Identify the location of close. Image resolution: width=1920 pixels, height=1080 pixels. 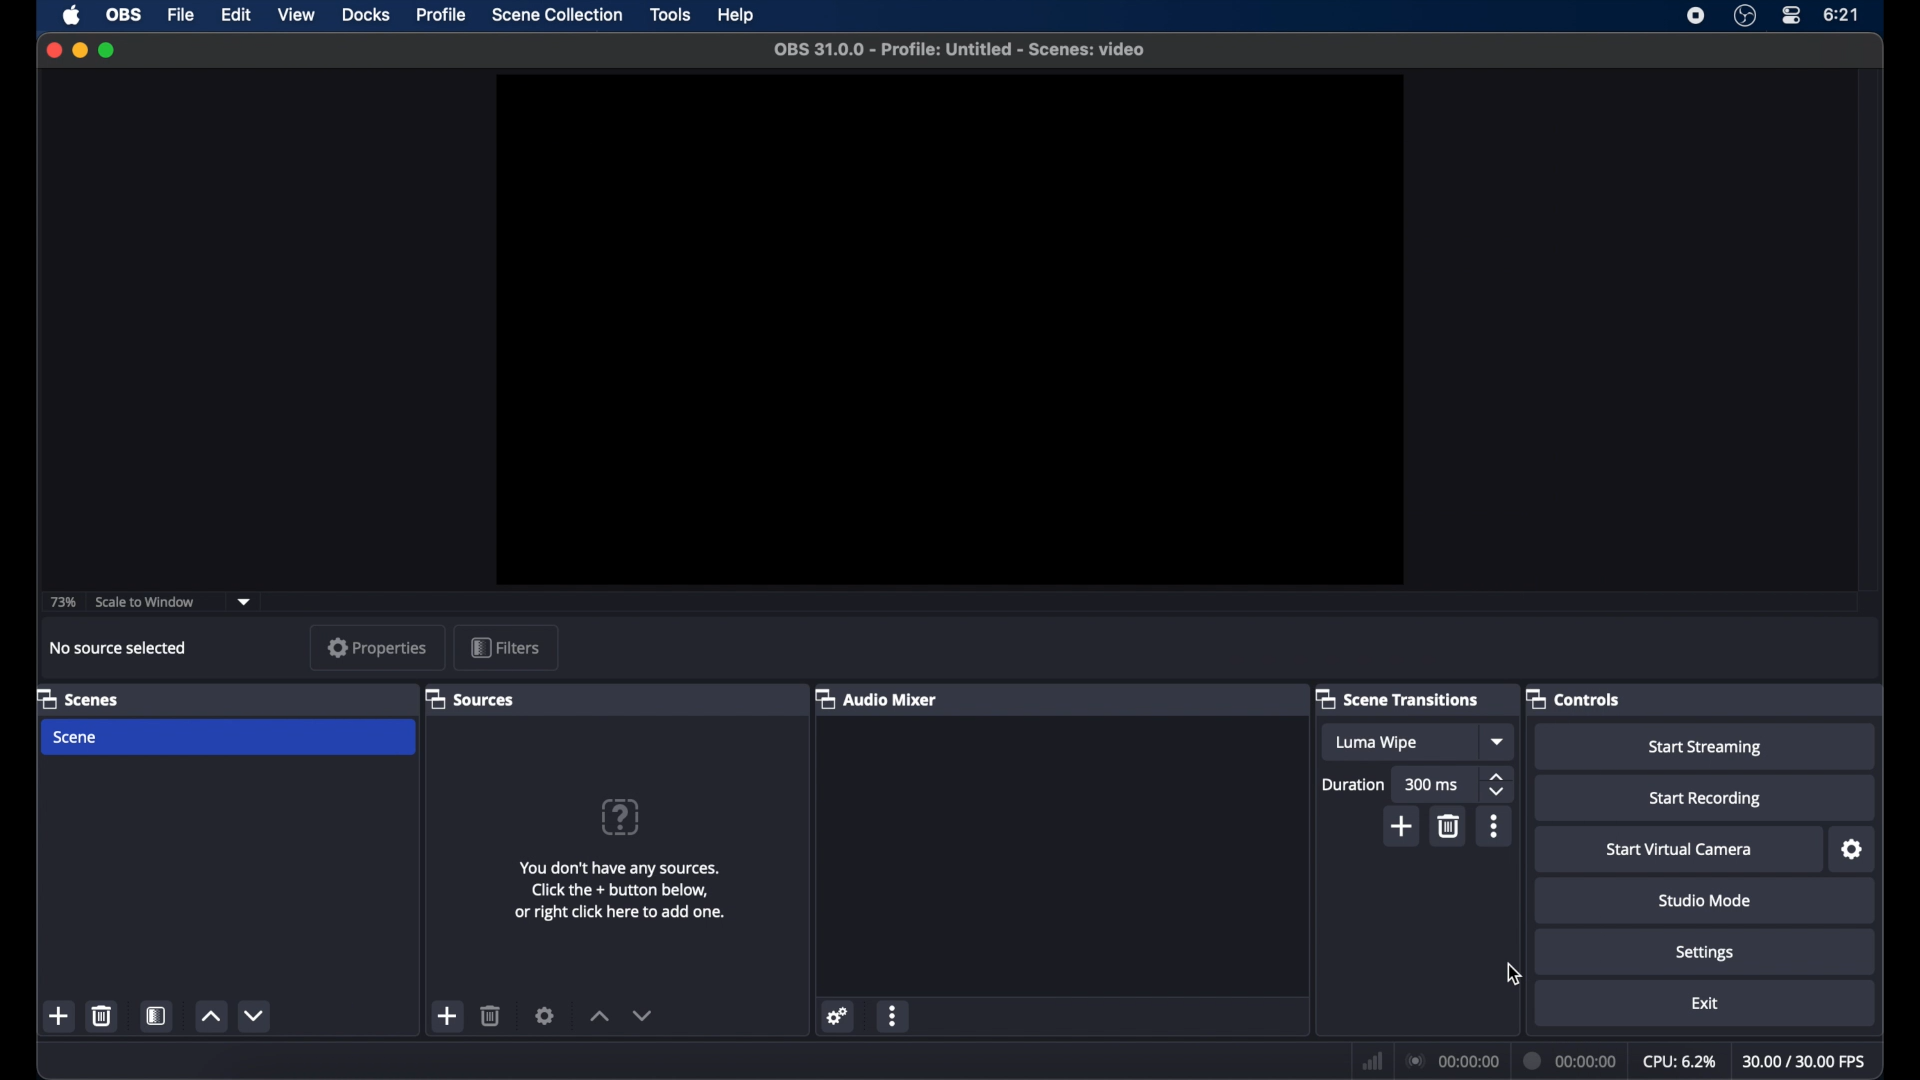
(53, 49).